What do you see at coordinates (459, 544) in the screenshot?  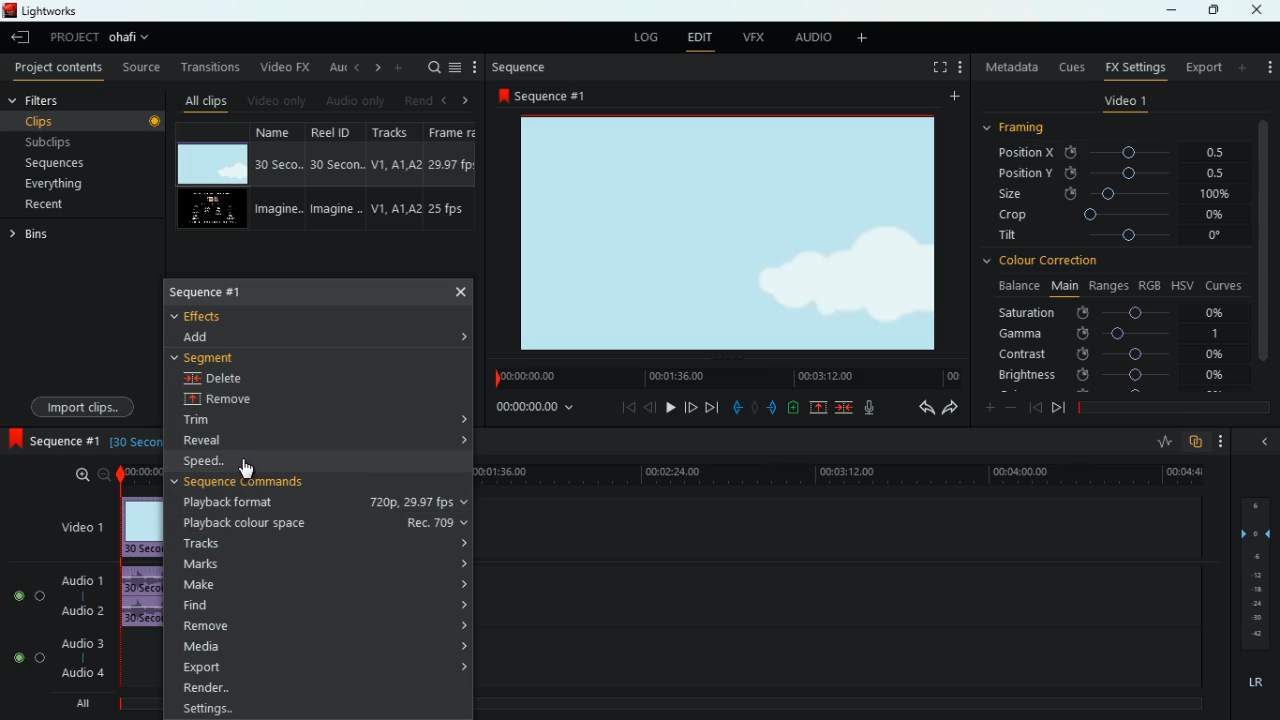 I see `expand` at bounding box center [459, 544].